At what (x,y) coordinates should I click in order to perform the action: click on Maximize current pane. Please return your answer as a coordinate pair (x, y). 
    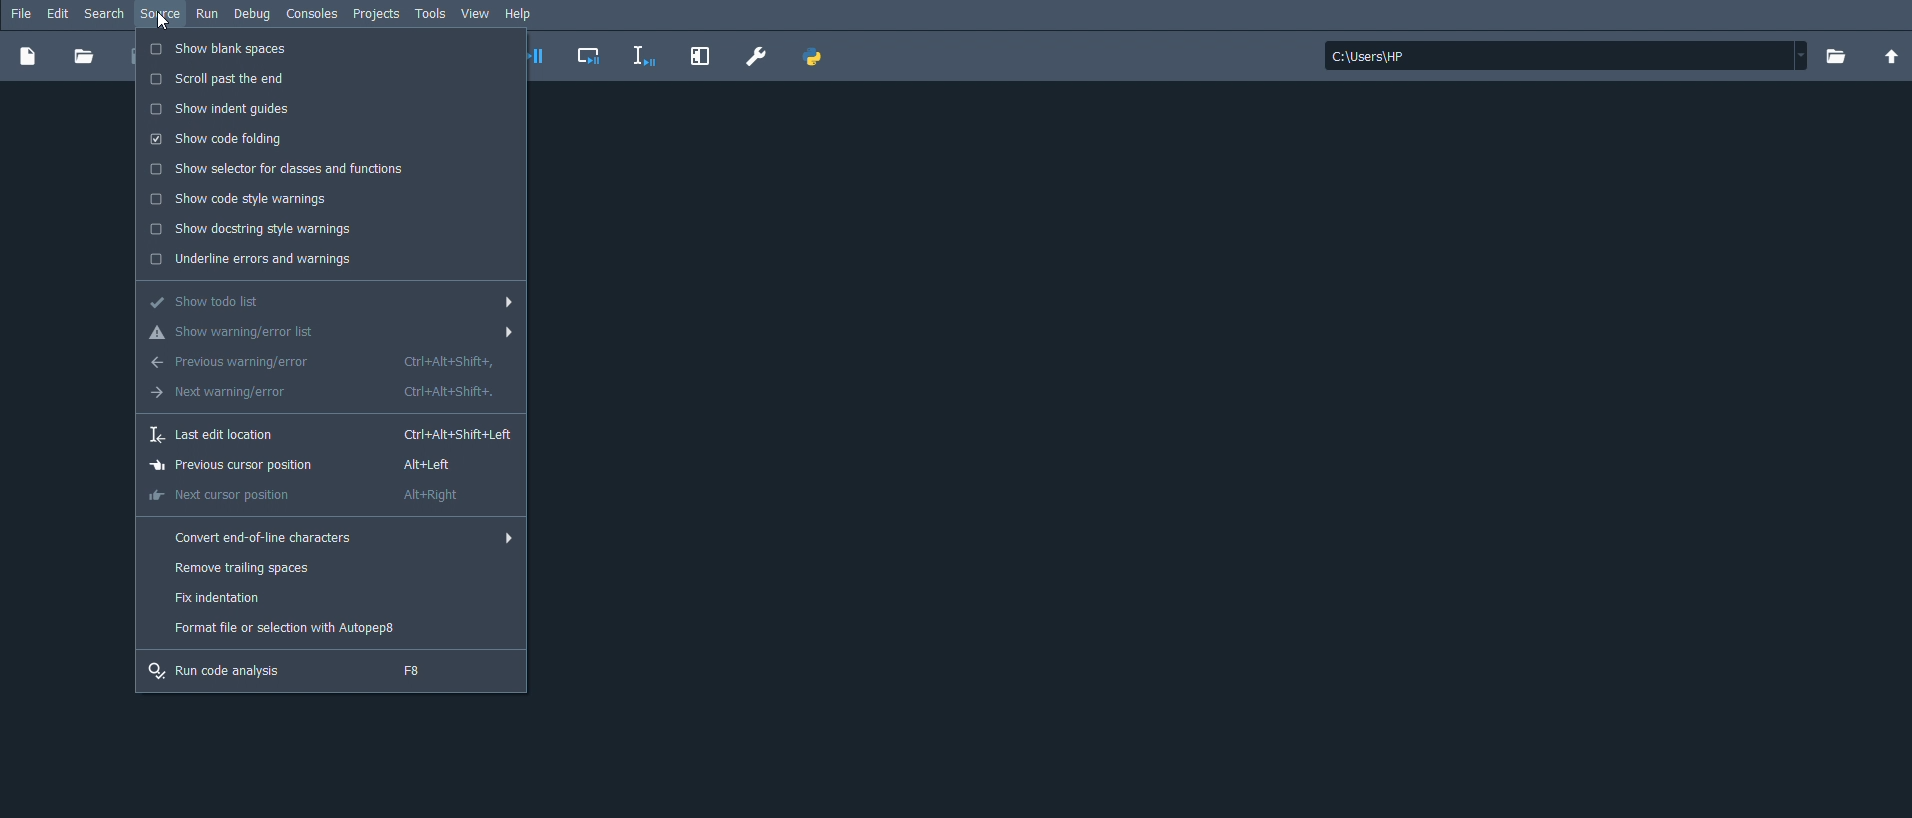
    Looking at the image, I should click on (707, 56).